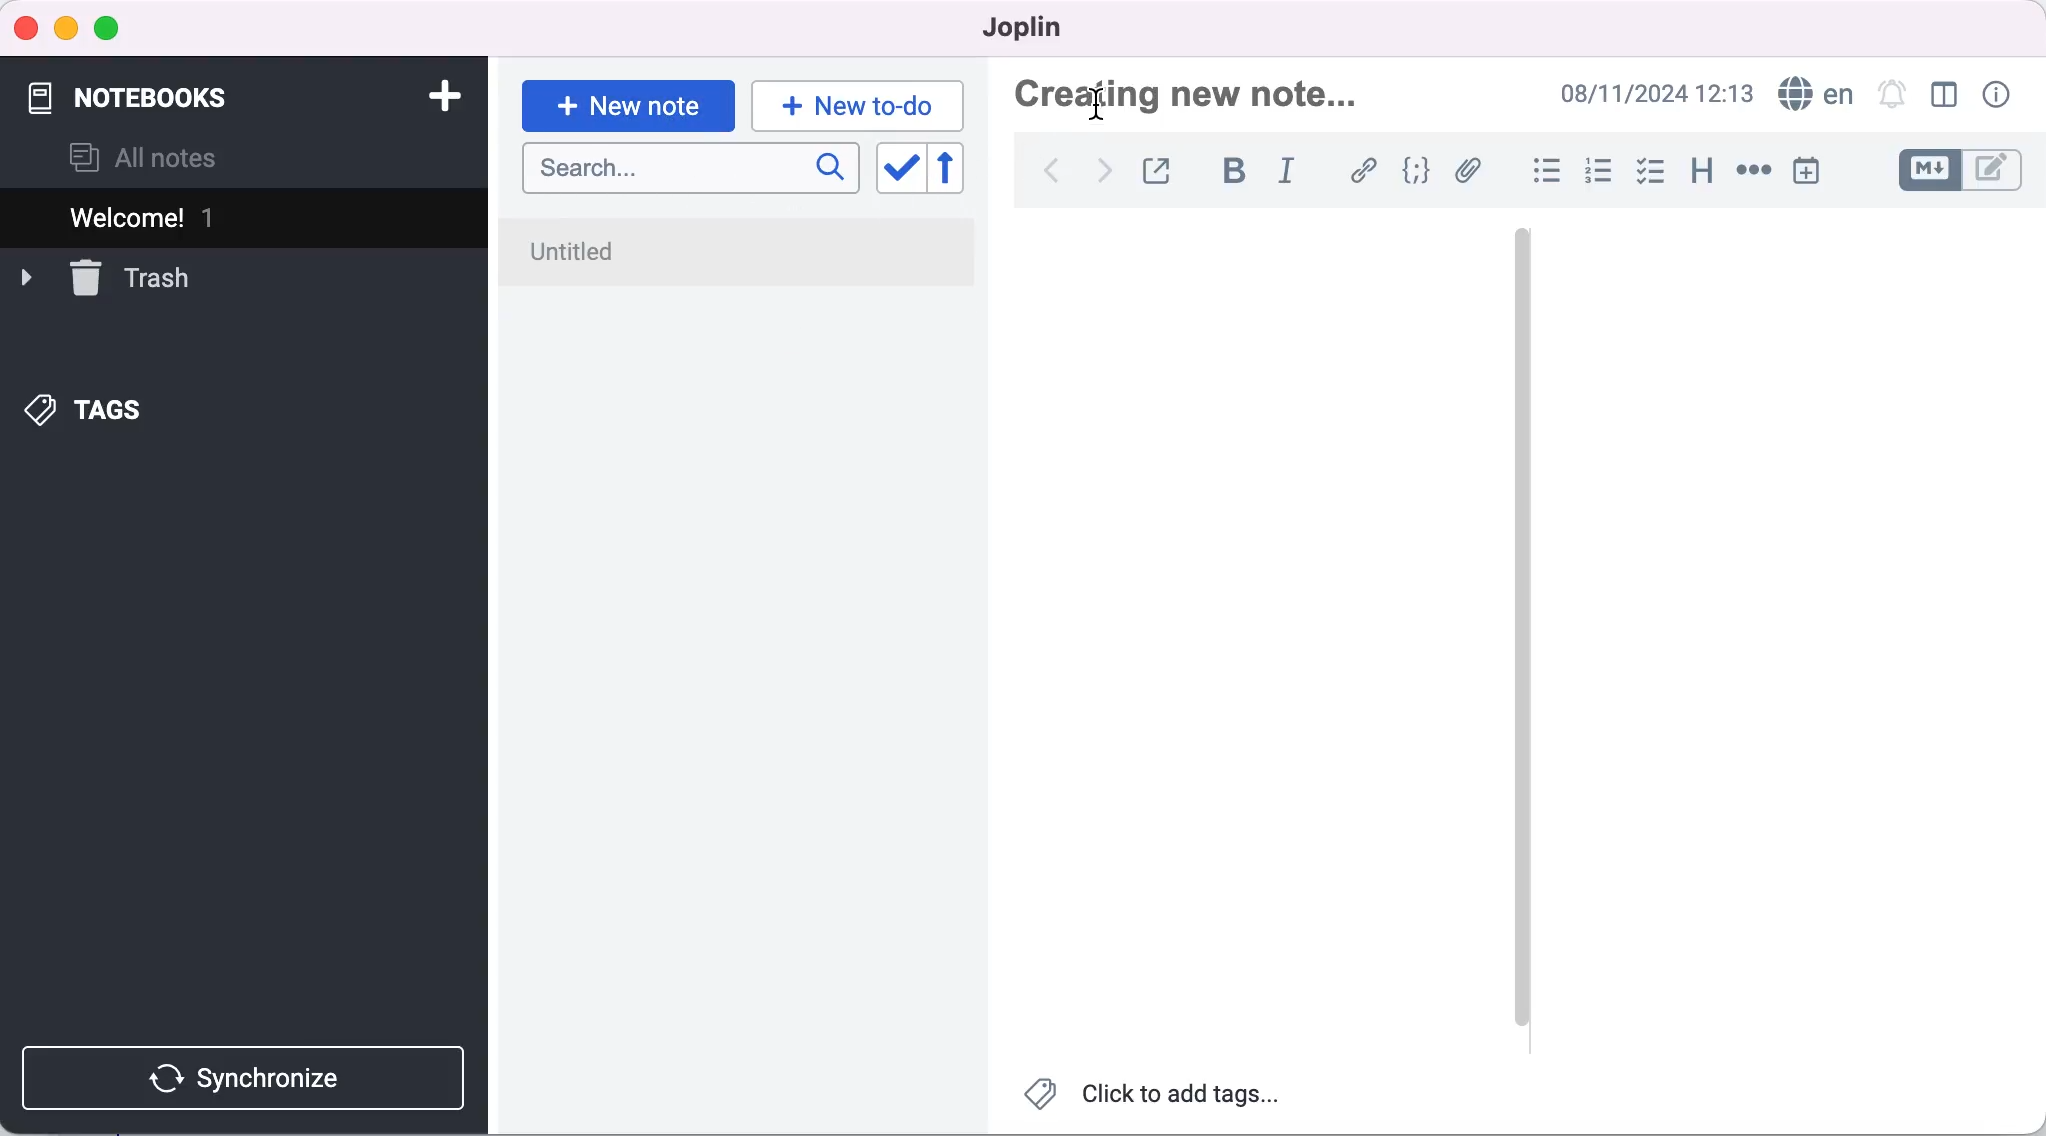  I want to click on blank canvas, so click(1254, 635).